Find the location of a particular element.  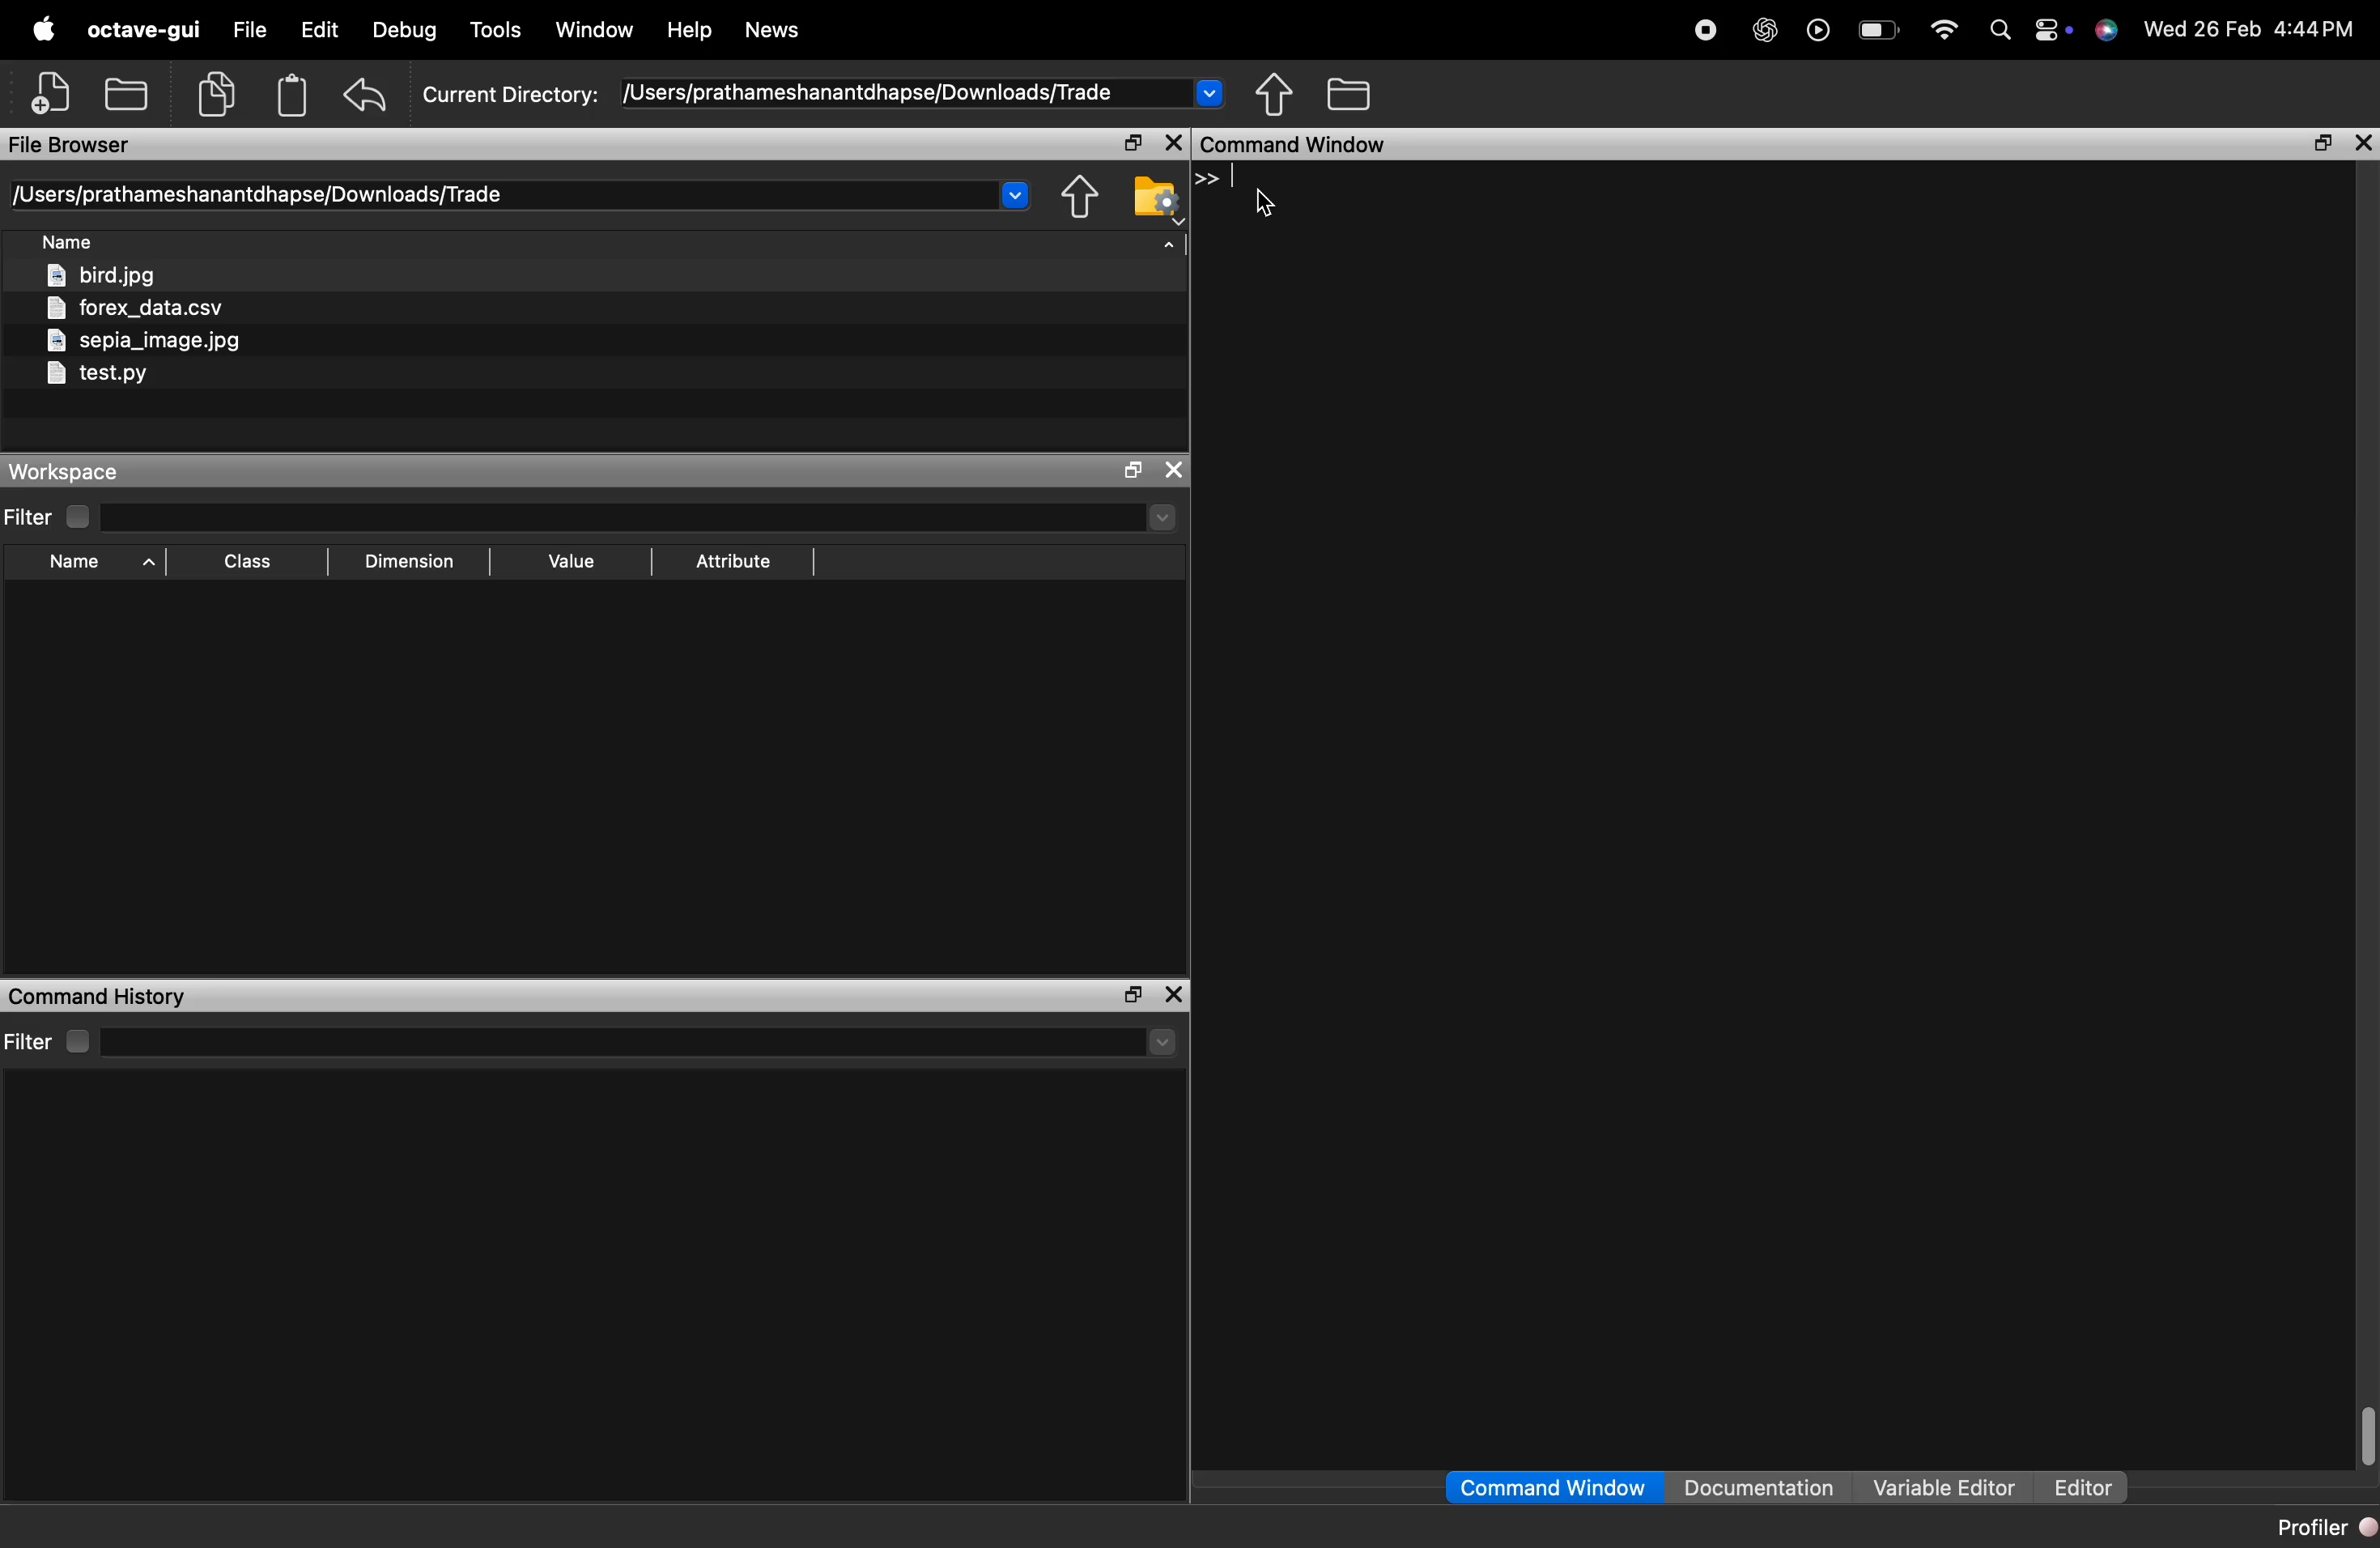

test.py is located at coordinates (96, 374).